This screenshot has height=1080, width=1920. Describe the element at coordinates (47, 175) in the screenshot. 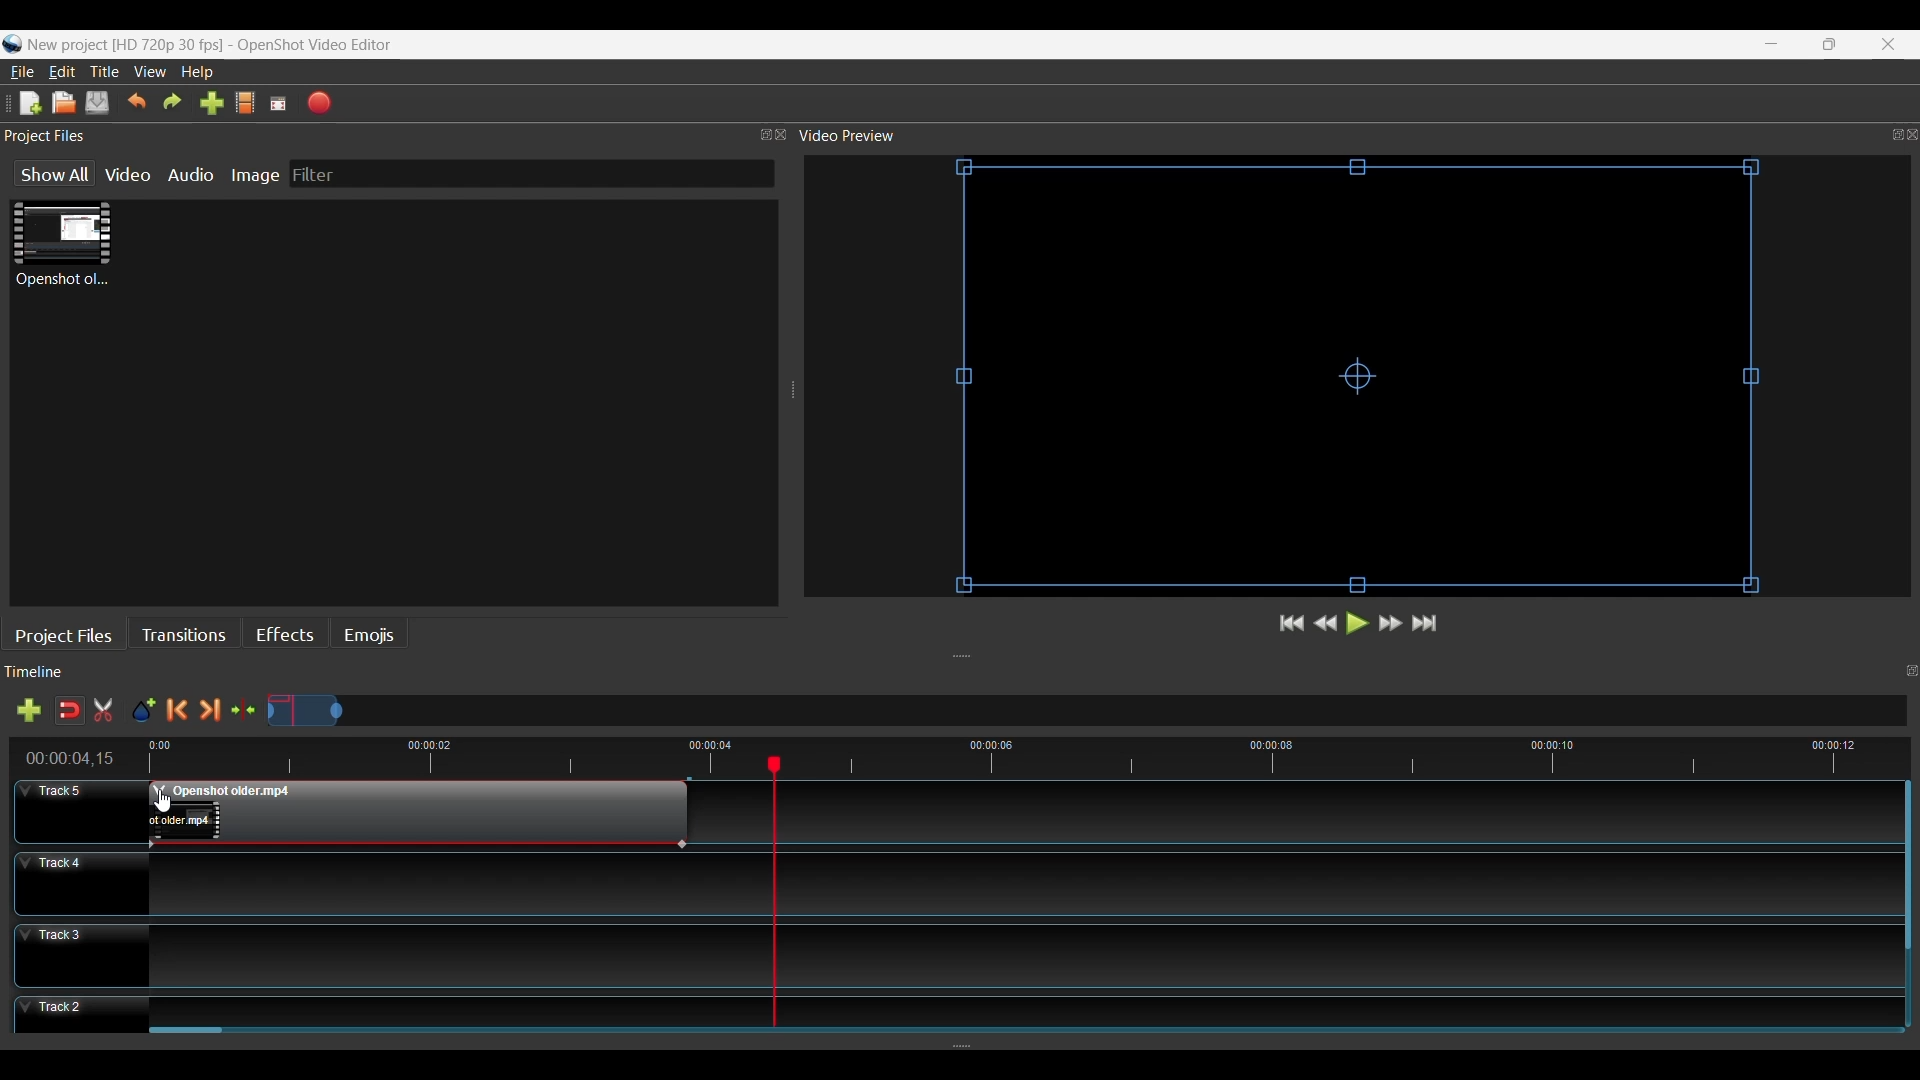

I see `Show All` at that location.